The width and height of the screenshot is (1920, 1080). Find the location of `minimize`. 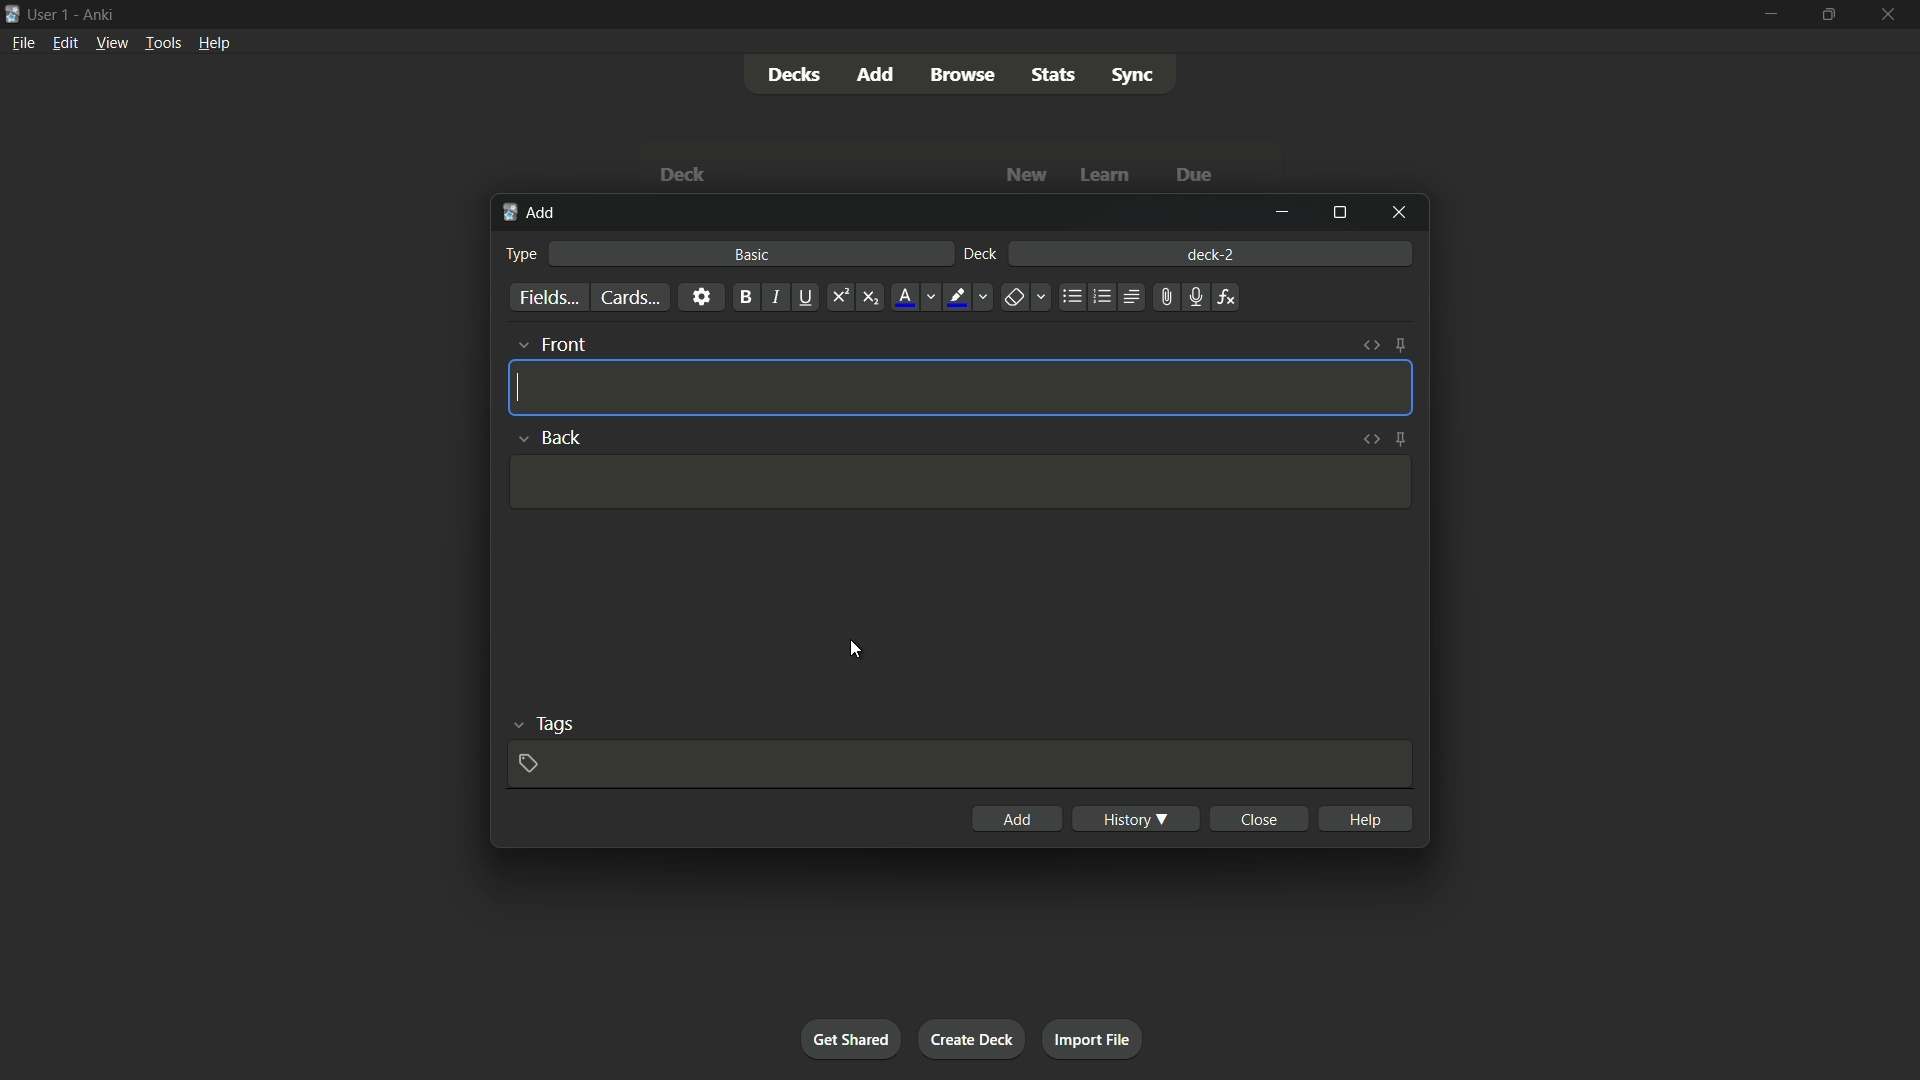

minimize is located at coordinates (1773, 13).